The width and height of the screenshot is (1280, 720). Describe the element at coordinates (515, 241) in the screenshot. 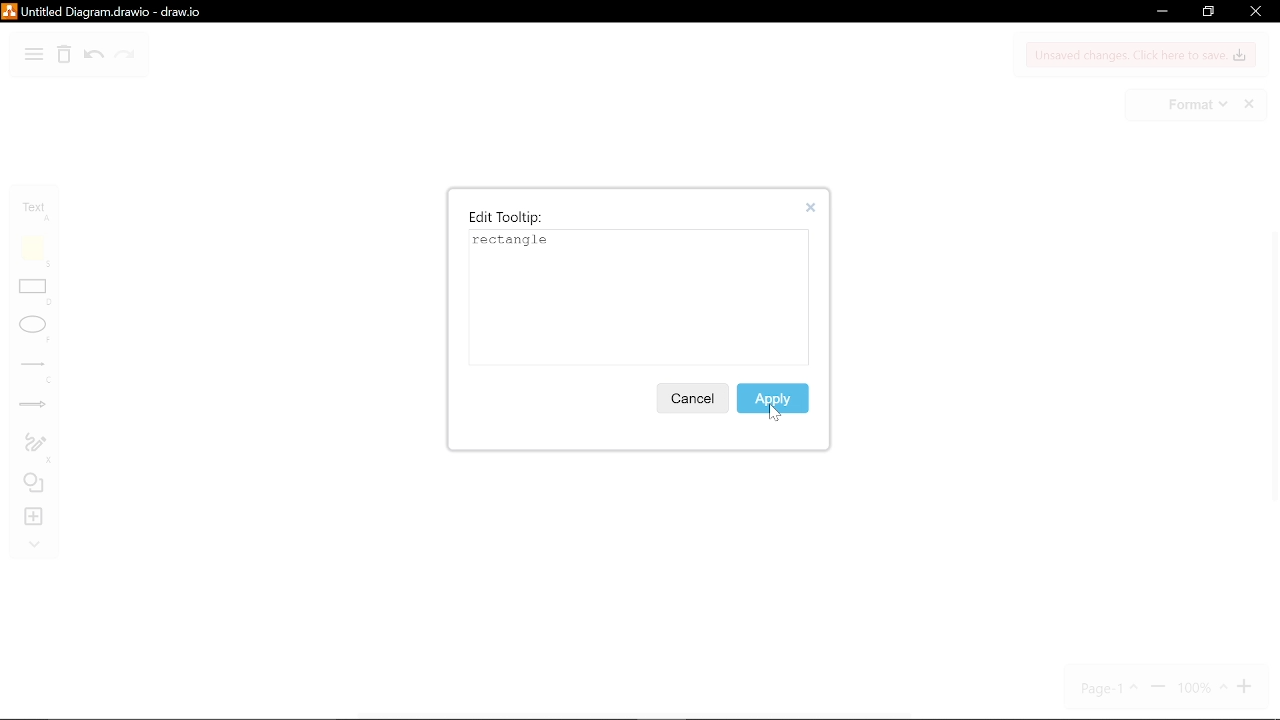

I see `"rectangle" text added` at that location.